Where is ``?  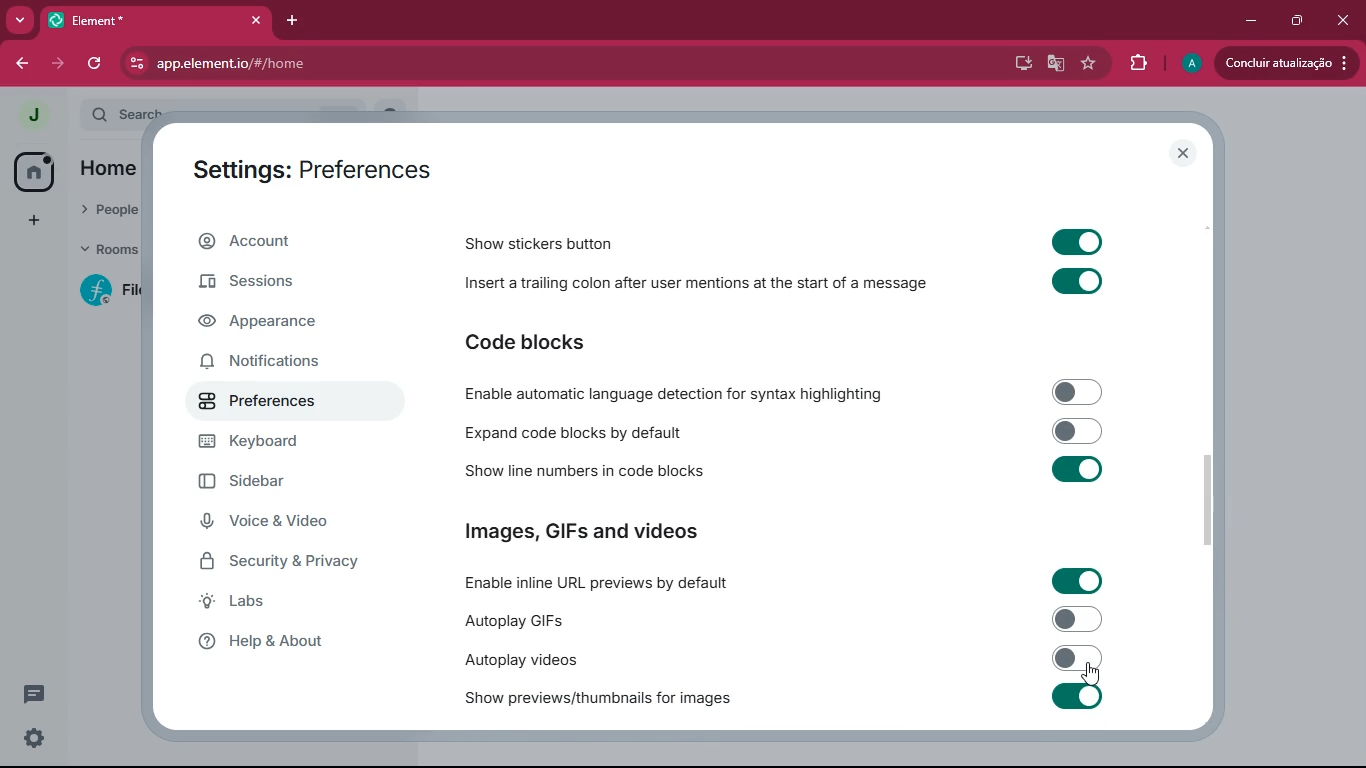
 is located at coordinates (1077, 696).